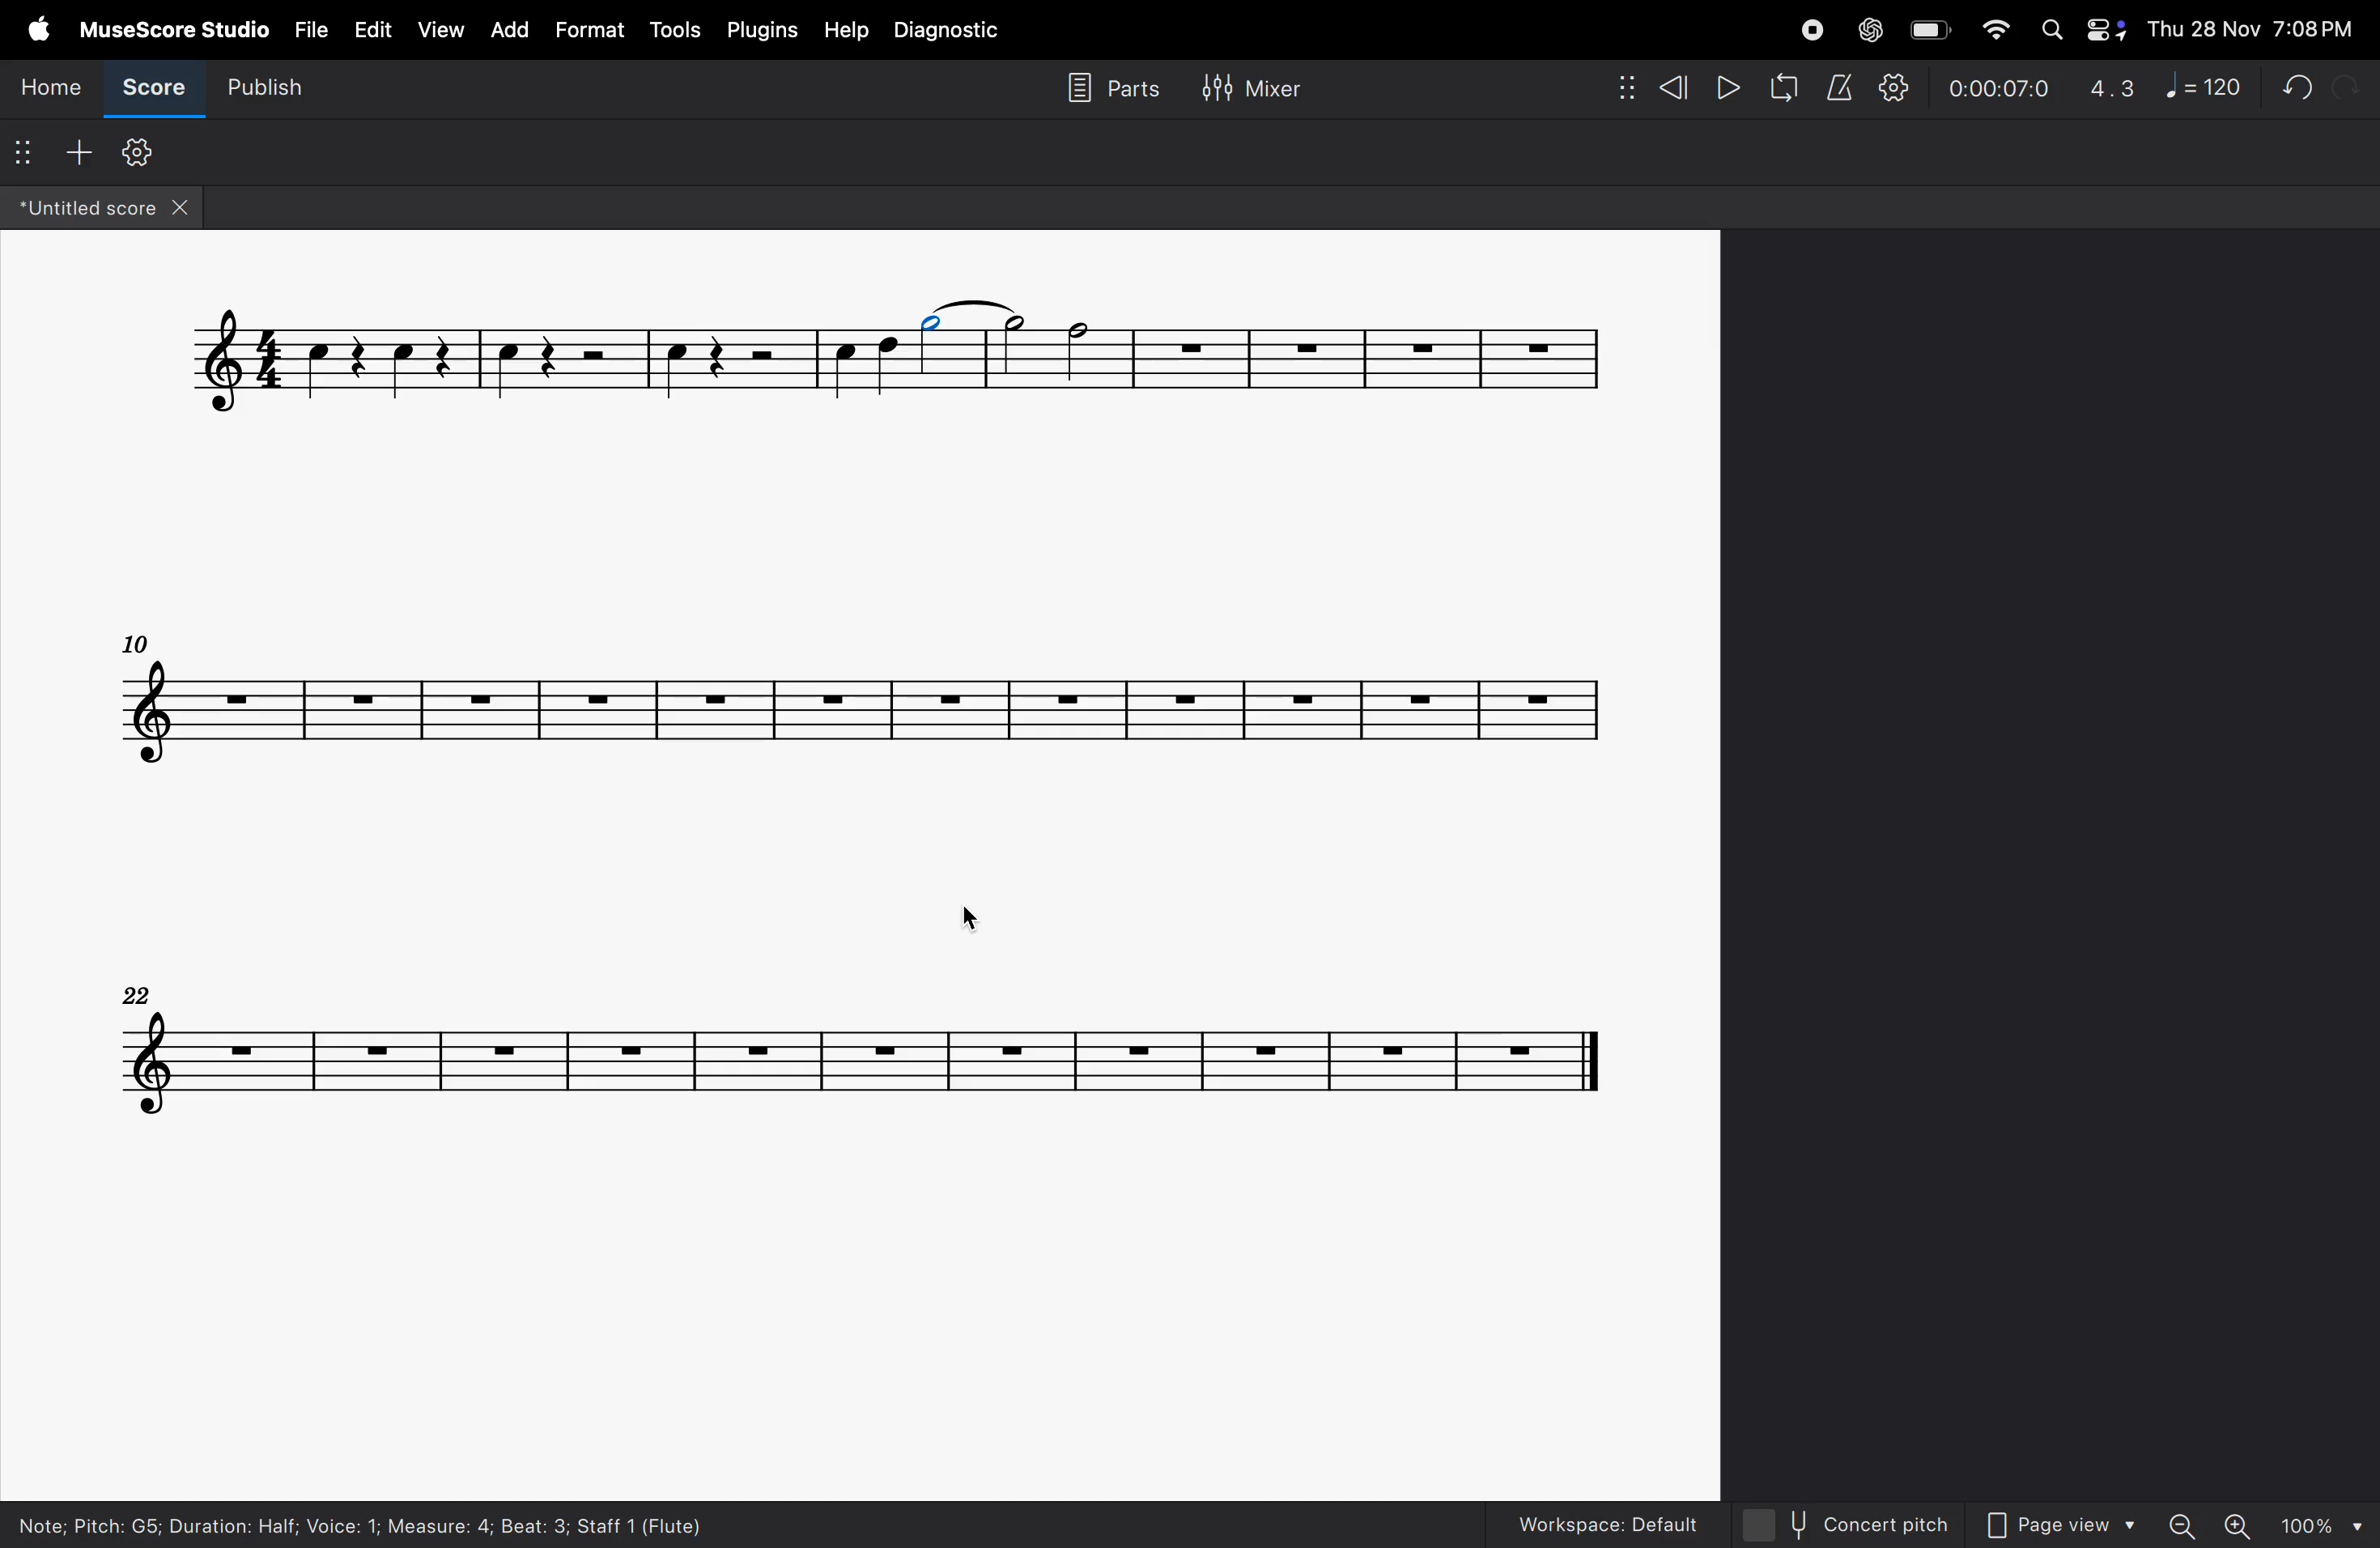  What do you see at coordinates (2114, 85) in the screenshot?
I see `4.3` at bounding box center [2114, 85].